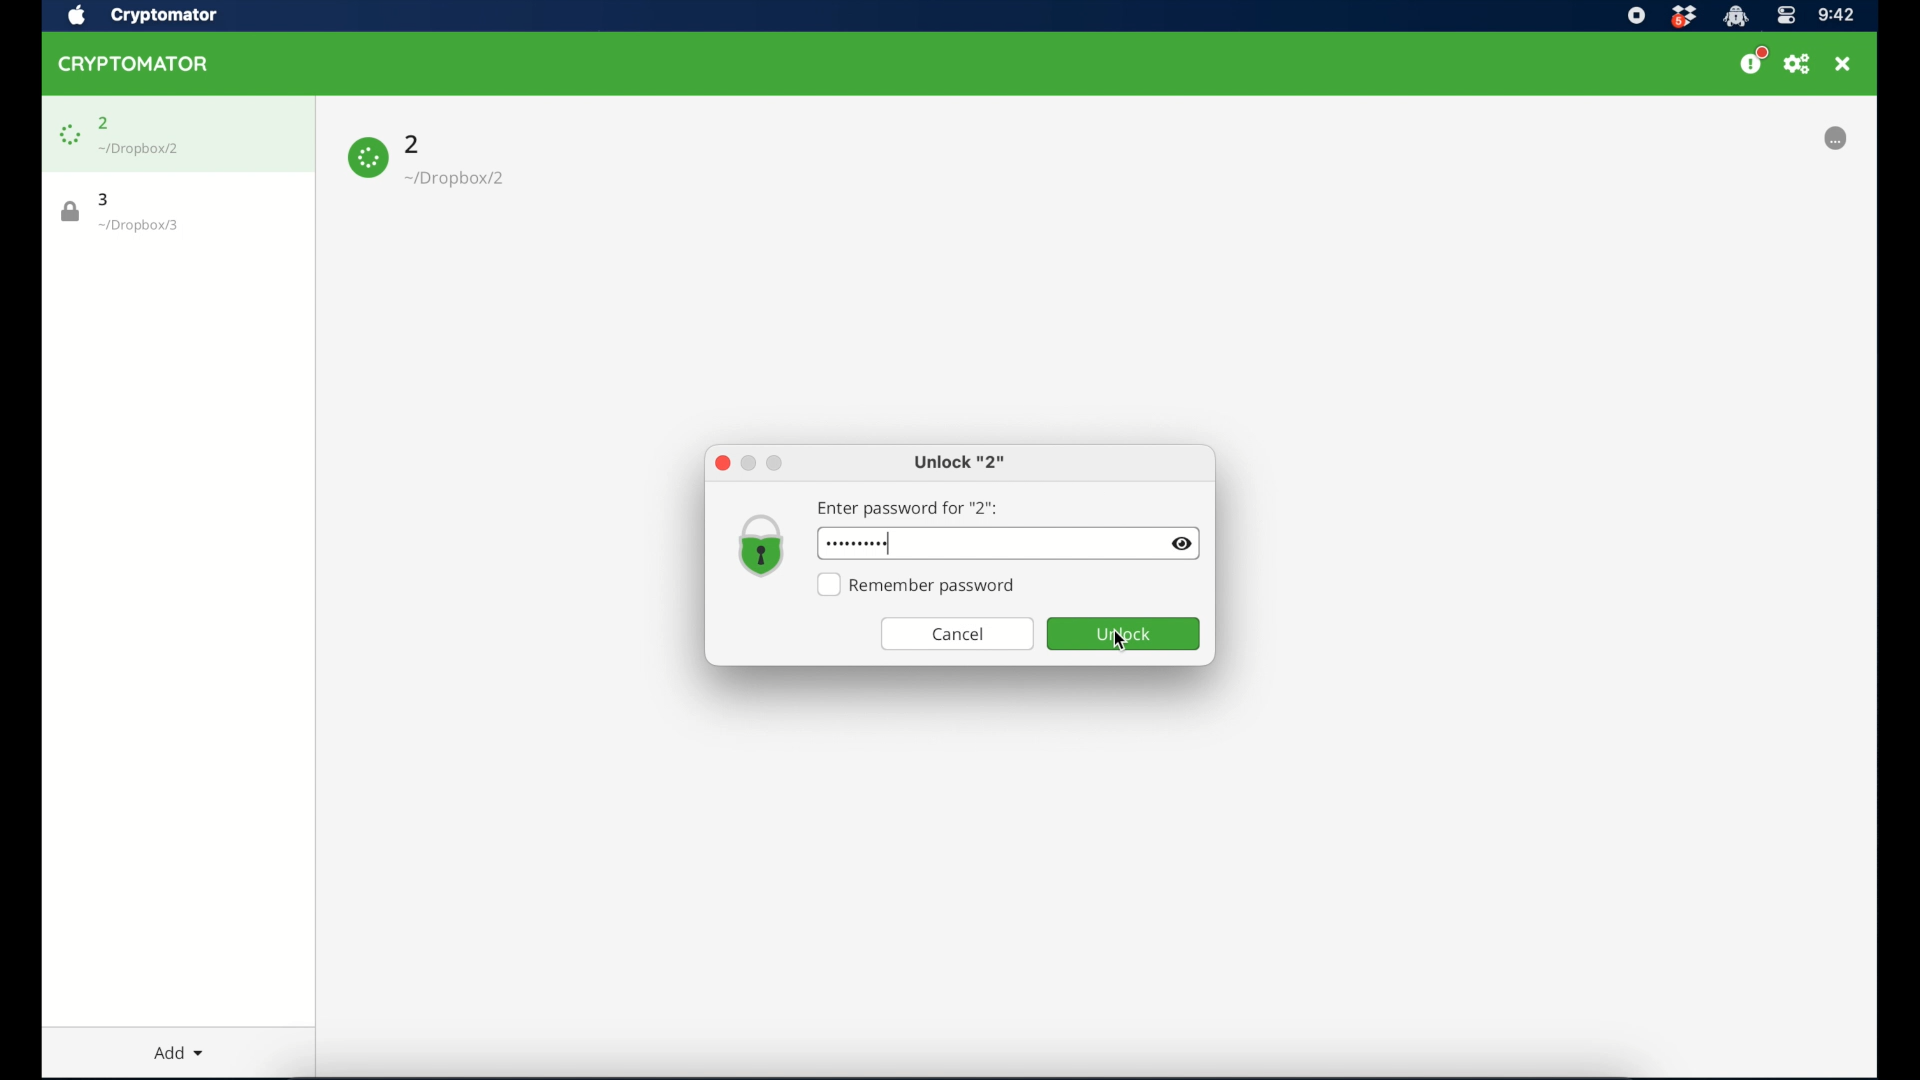 This screenshot has width=1920, height=1080. Describe the element at coordinates (457, 179) in the screenshot. I see `-/Dropbox/2` at that location.